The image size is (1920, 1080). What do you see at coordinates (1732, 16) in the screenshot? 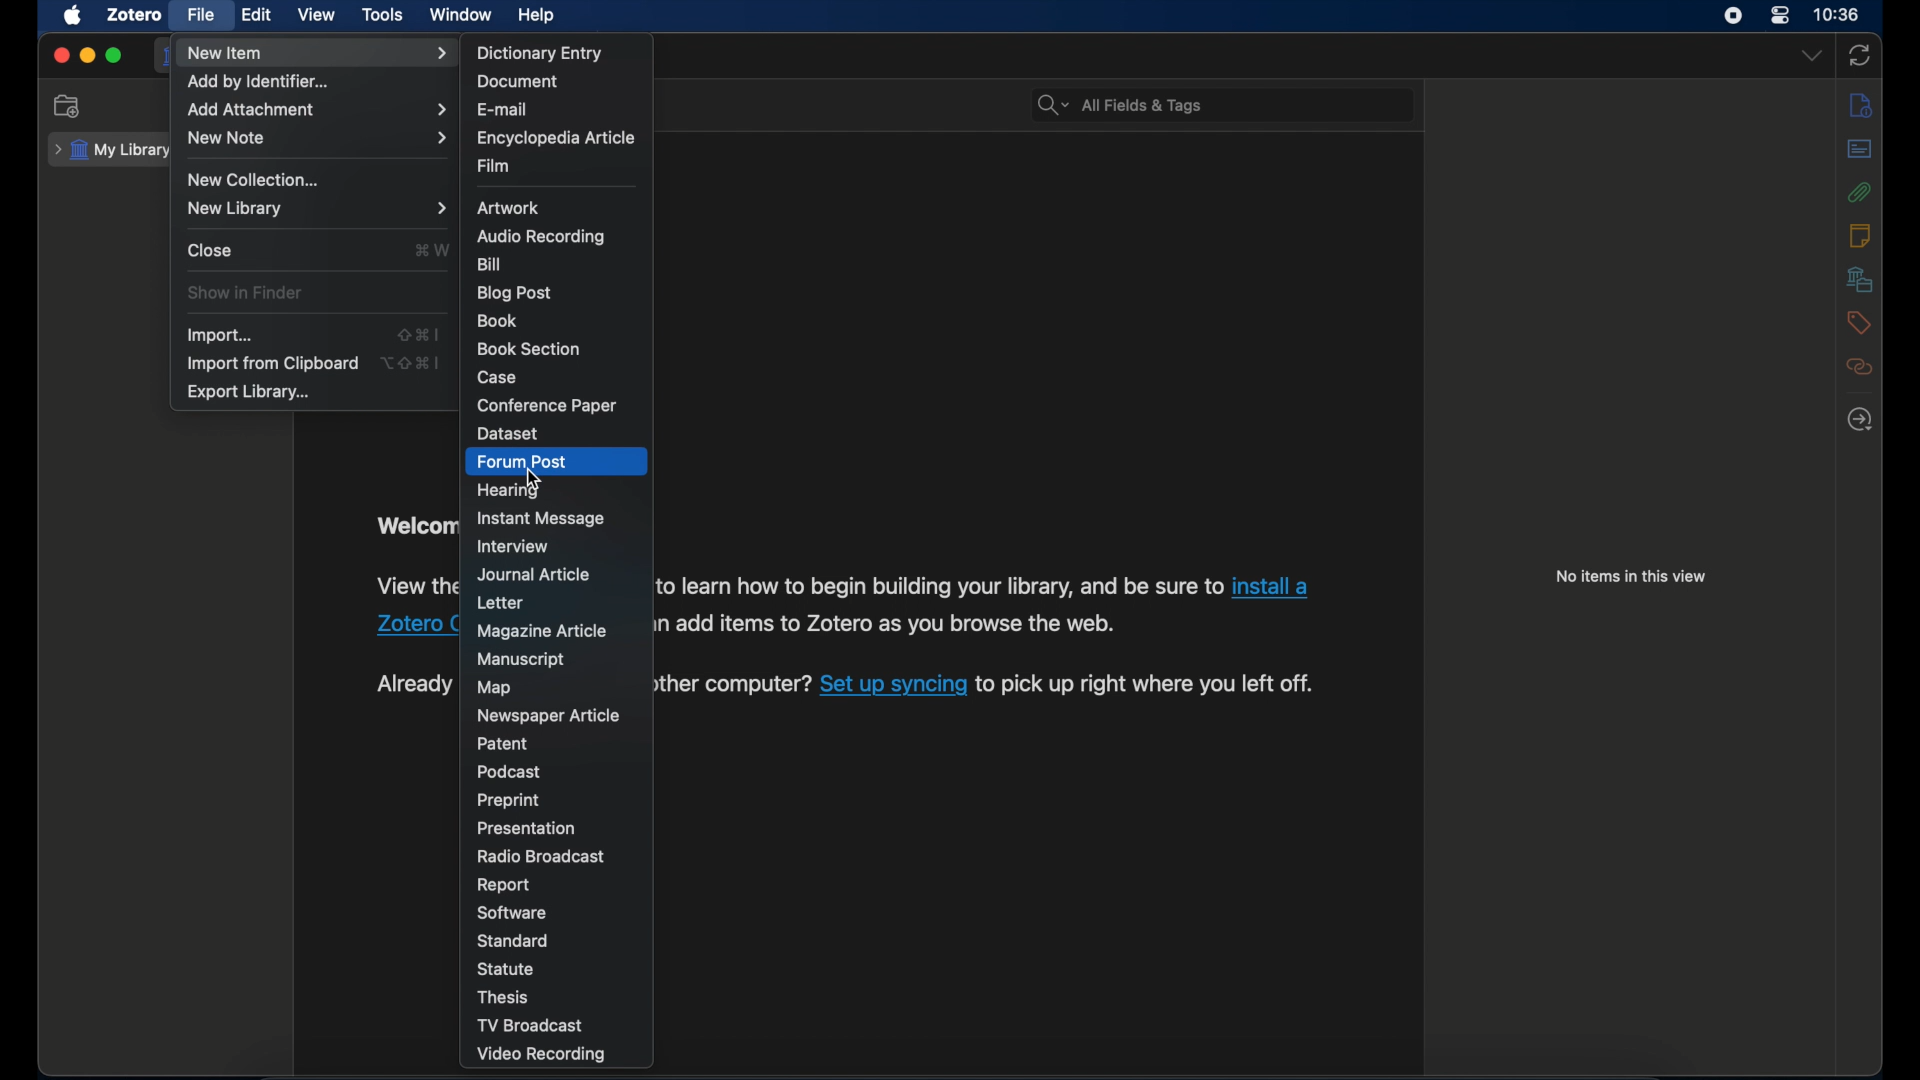
I see `screen recorder` at bounding box center [1732, 16].